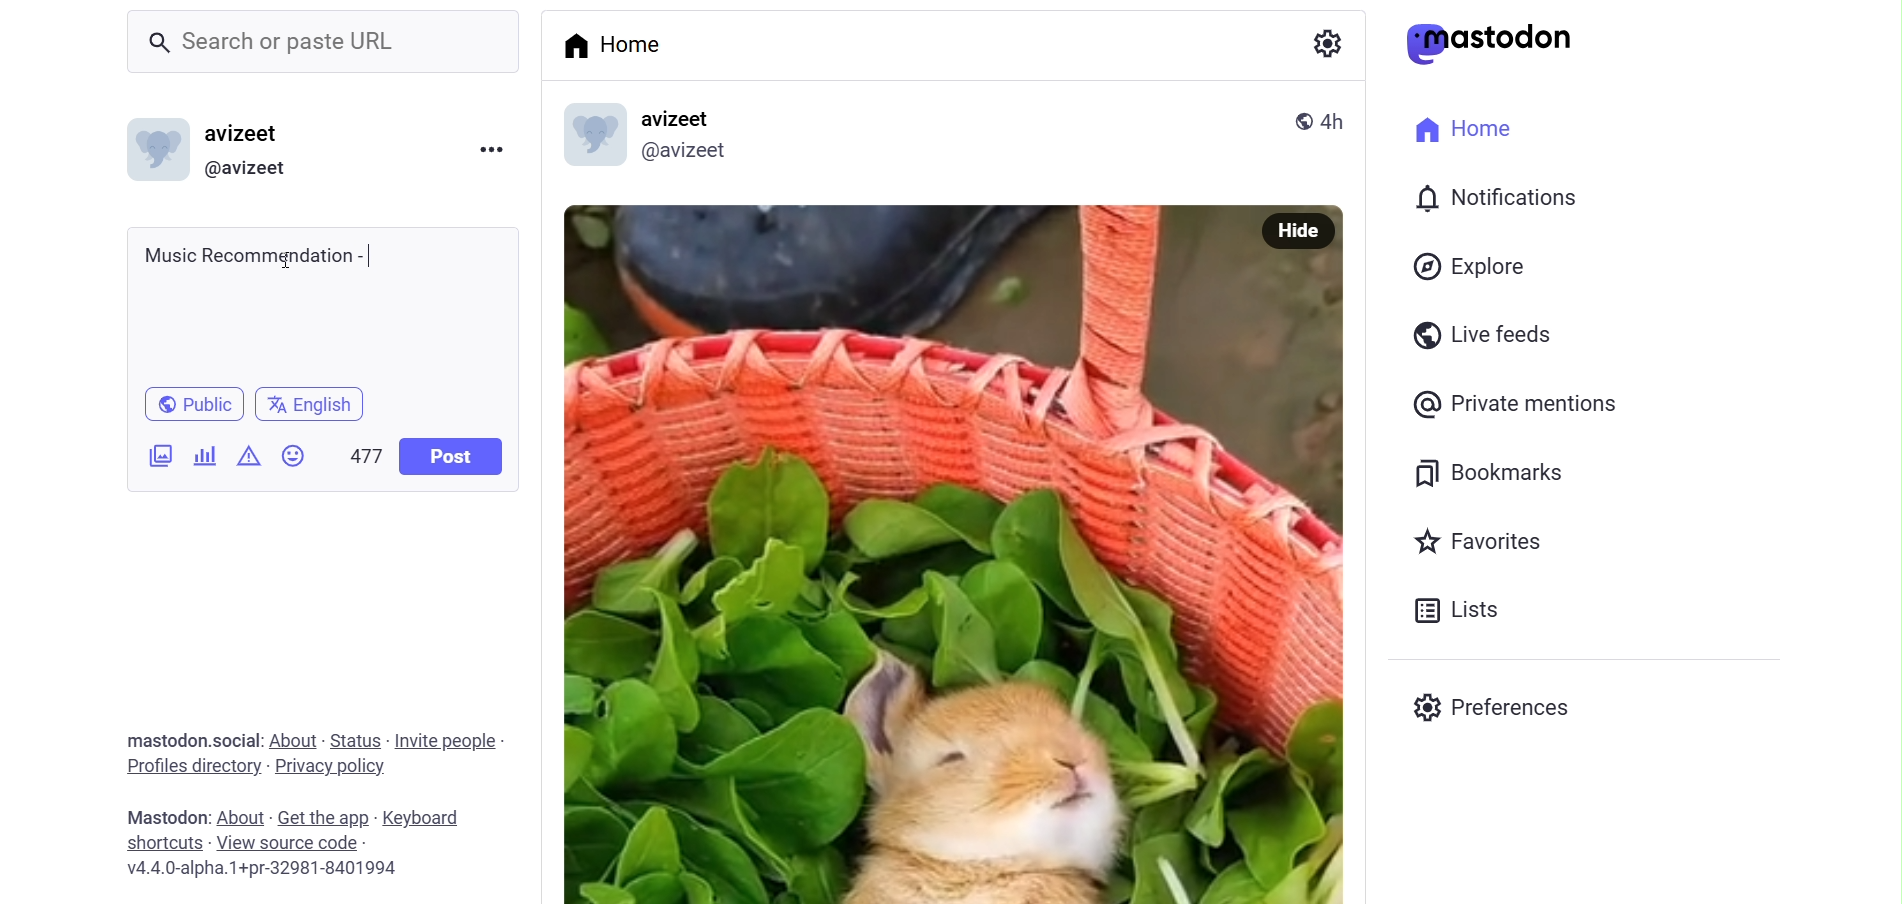 This screenshot has height=904, width=1902. What do you see at coordinates (453, 457) in the screenshot?
I see `Post` at bounding box center [453, 457].